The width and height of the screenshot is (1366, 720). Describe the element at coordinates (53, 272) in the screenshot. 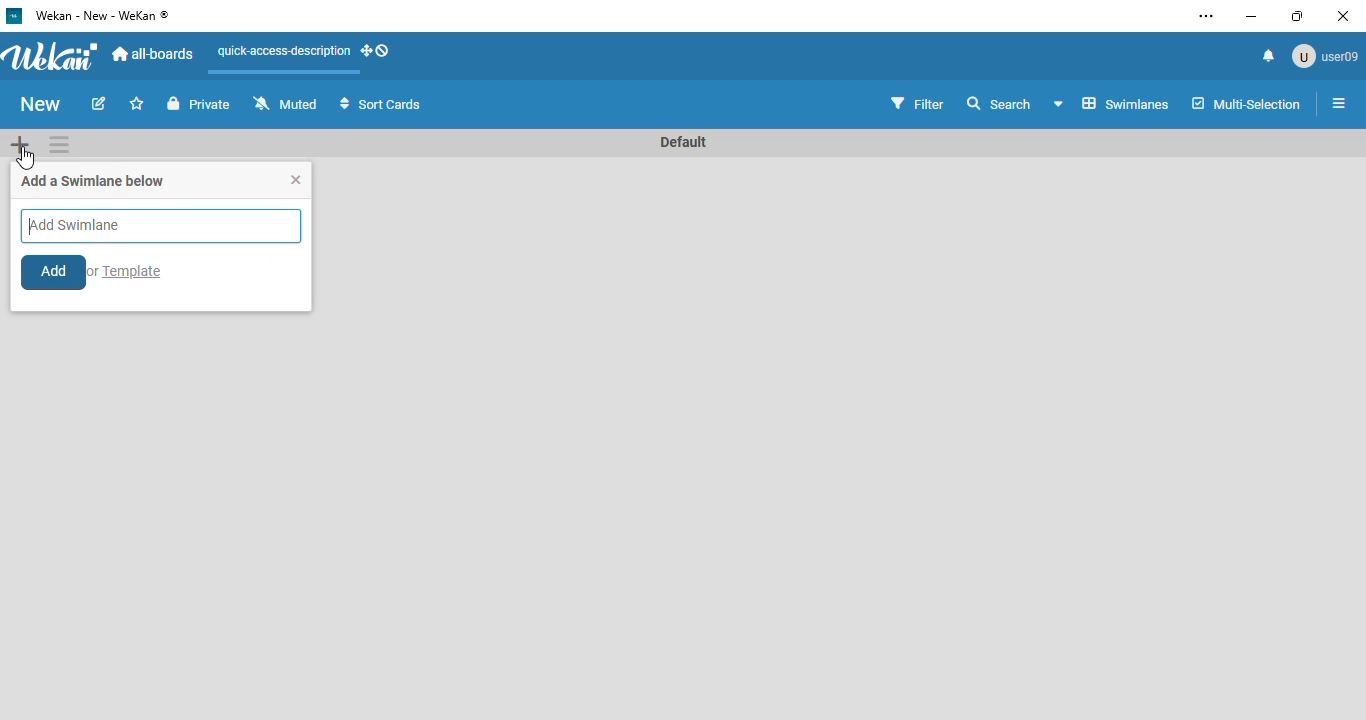

I see `add` at that location.